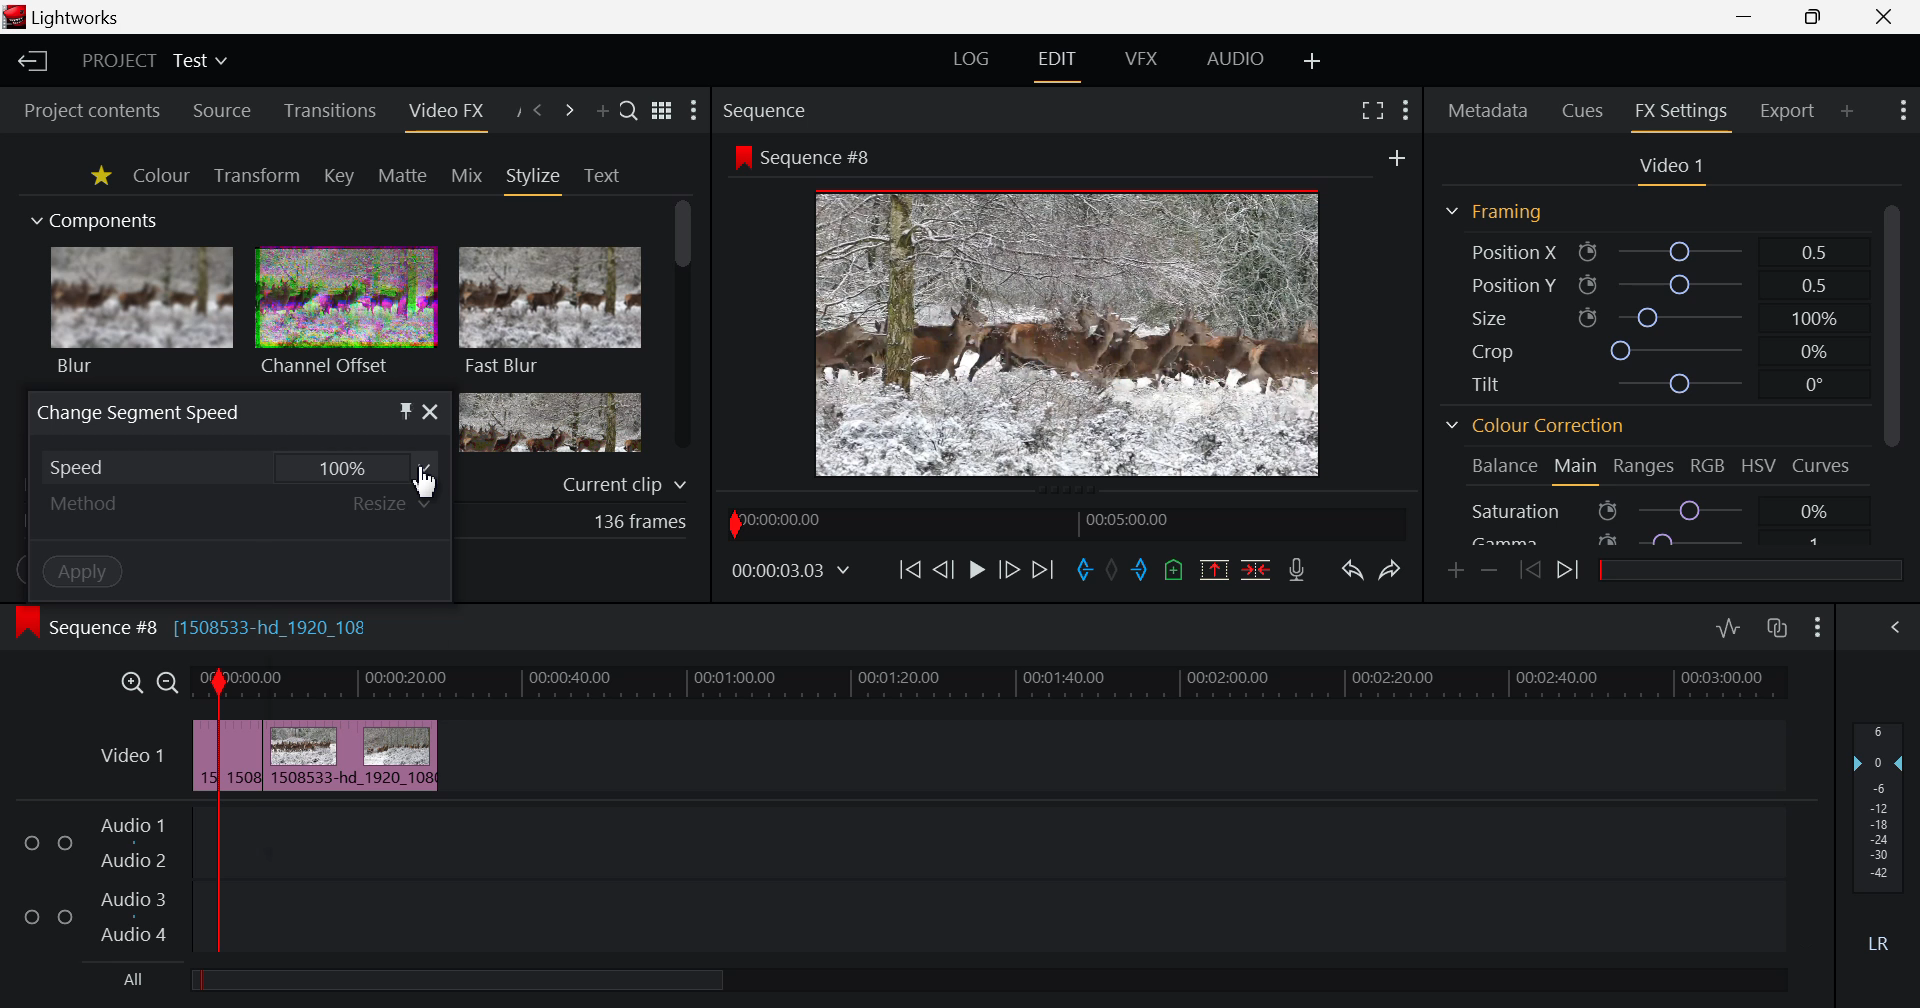 The image size is (1920, 1008). Describe the element at coordinates (538, 111) in the screenshot. I see `Previous Panel` at that location.